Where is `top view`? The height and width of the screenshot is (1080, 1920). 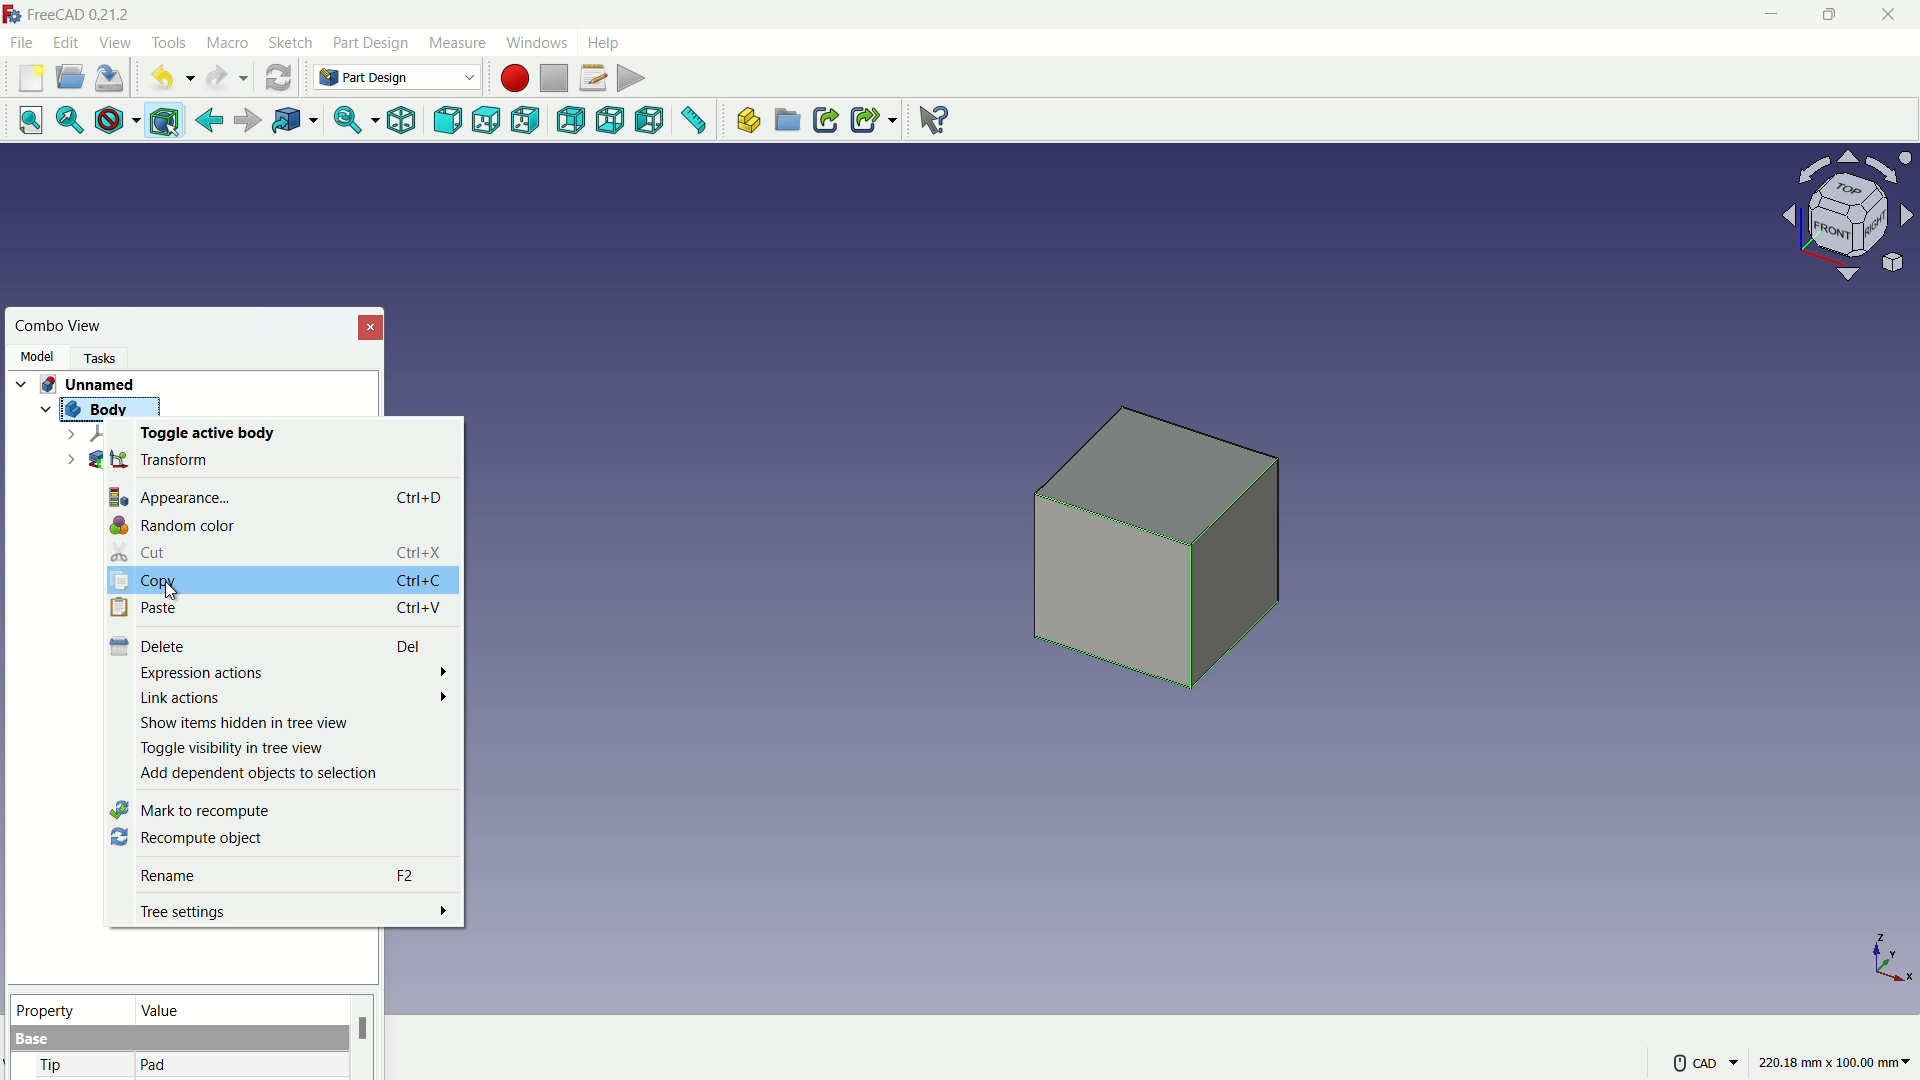
top view is located at coordinates (490, 120).